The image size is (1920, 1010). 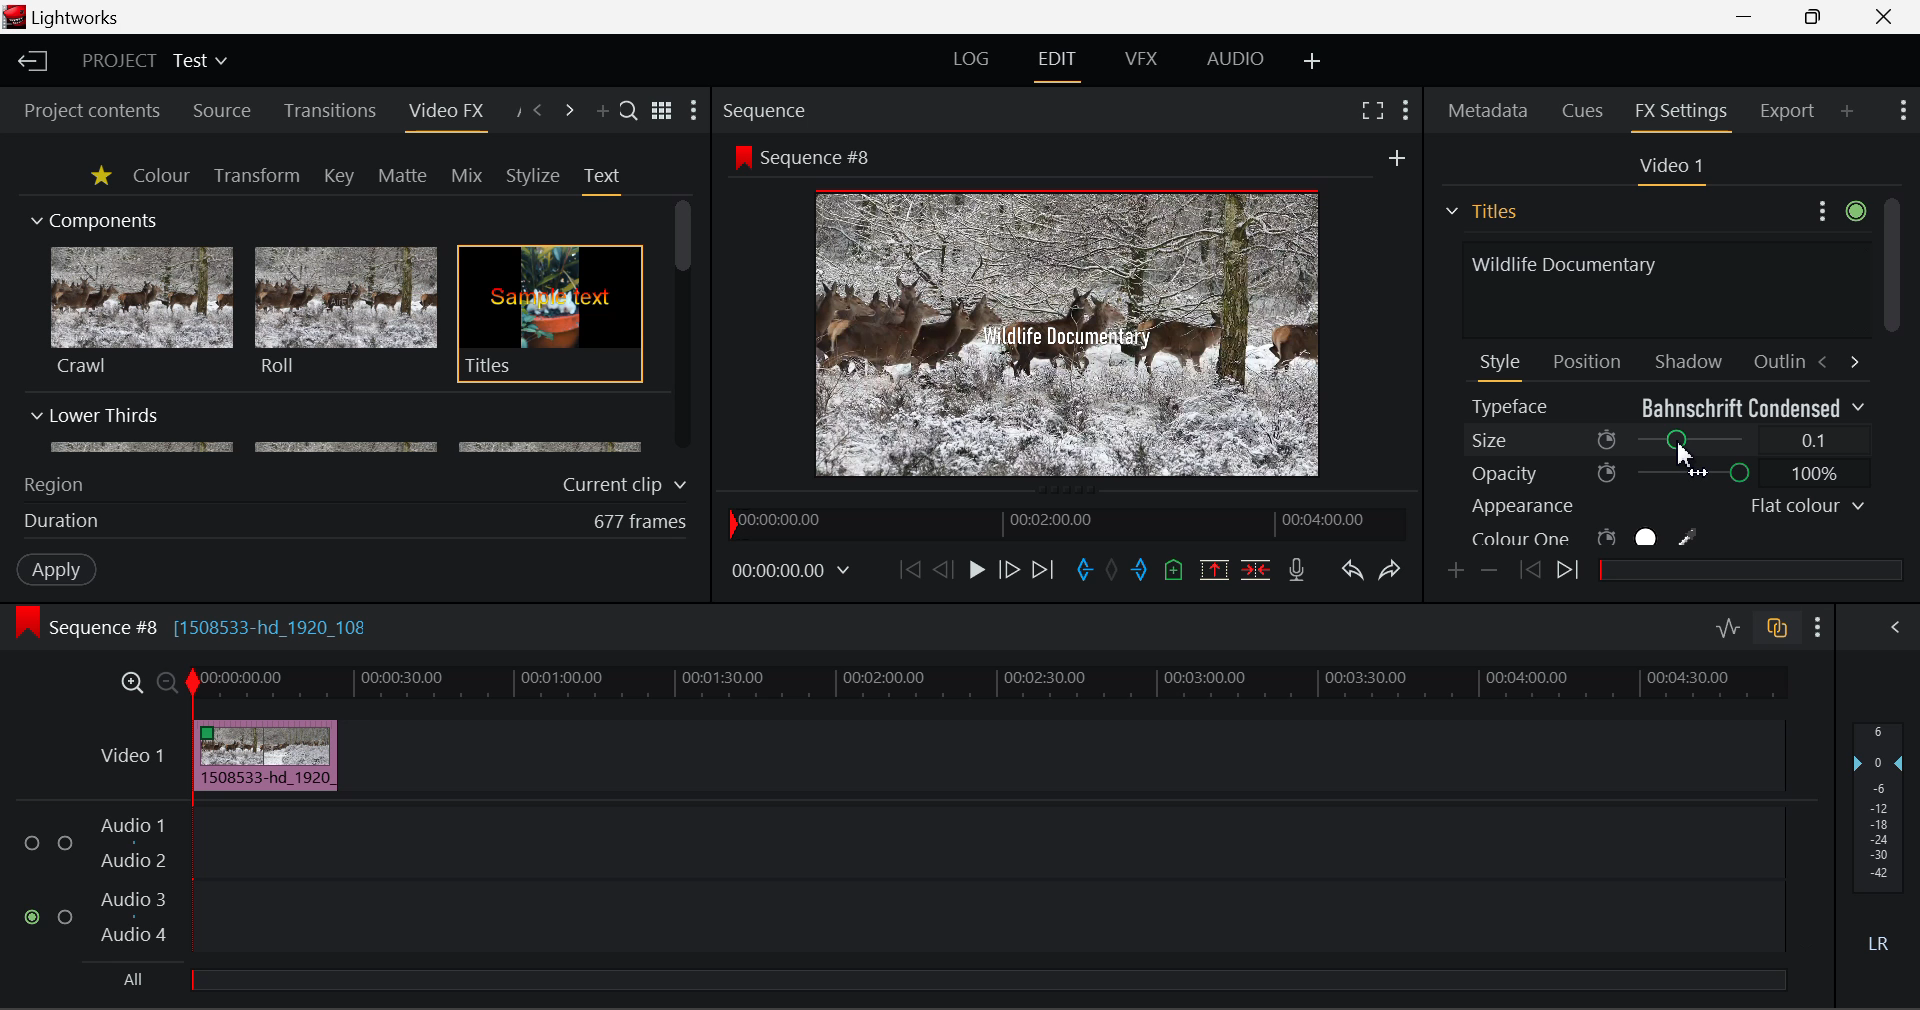 What do you see at coordinates (36, 844) in the screenshot?
I see `checkbox` at bounding box center [36, 844].